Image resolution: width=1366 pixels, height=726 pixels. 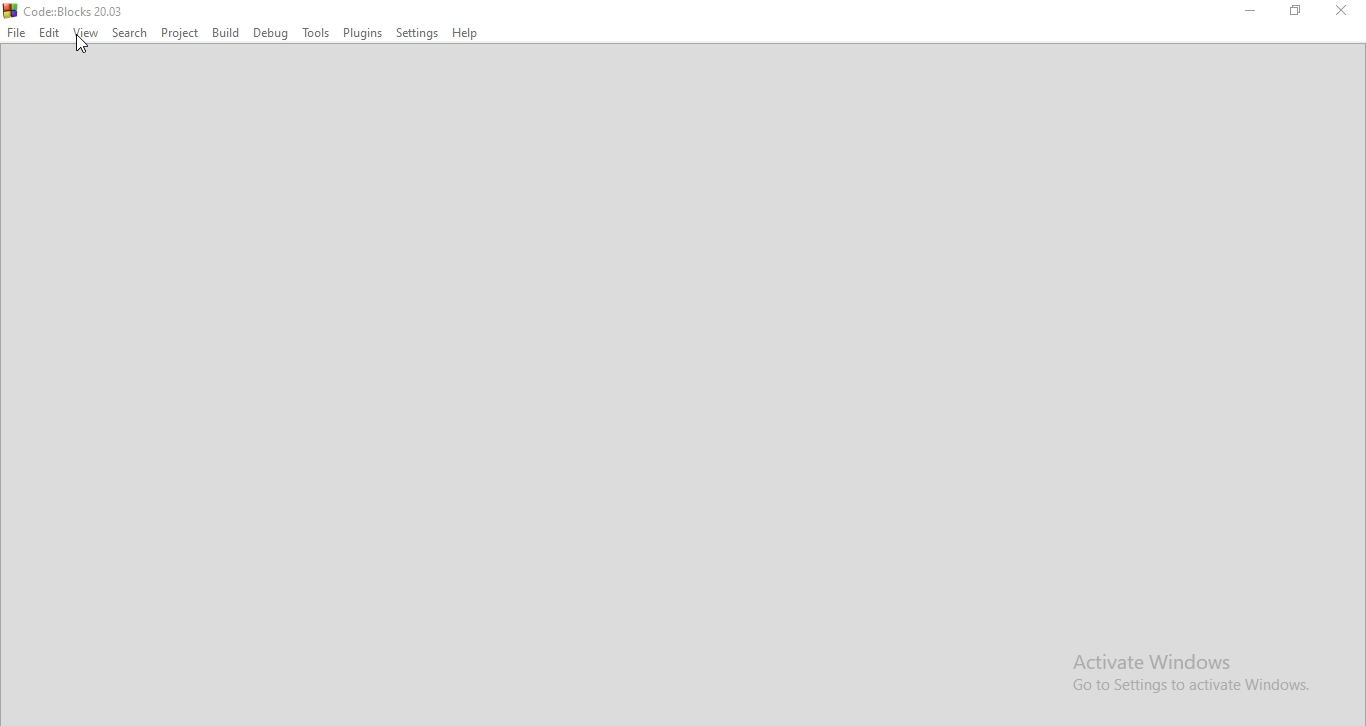 I want to click on Edit , so click(x=49, y=33).